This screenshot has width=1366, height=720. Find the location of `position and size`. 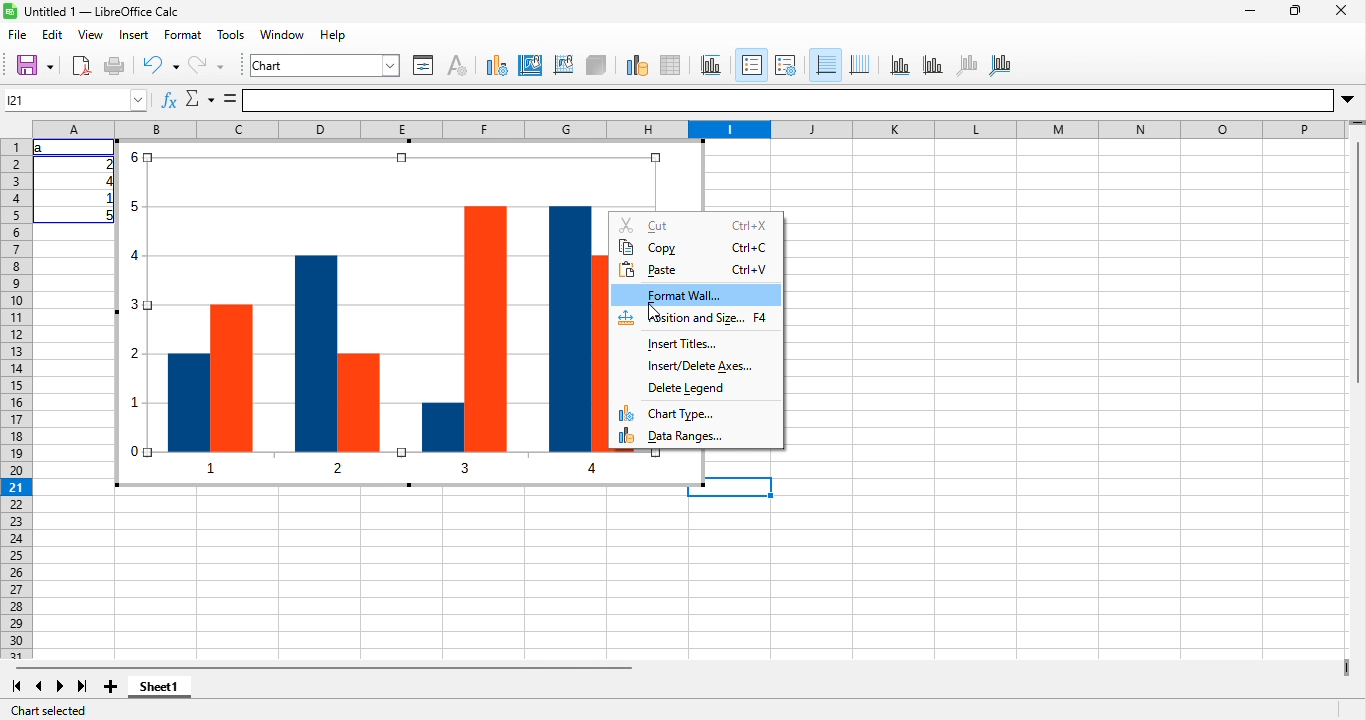

position and size is located at coordinates (696, 319).